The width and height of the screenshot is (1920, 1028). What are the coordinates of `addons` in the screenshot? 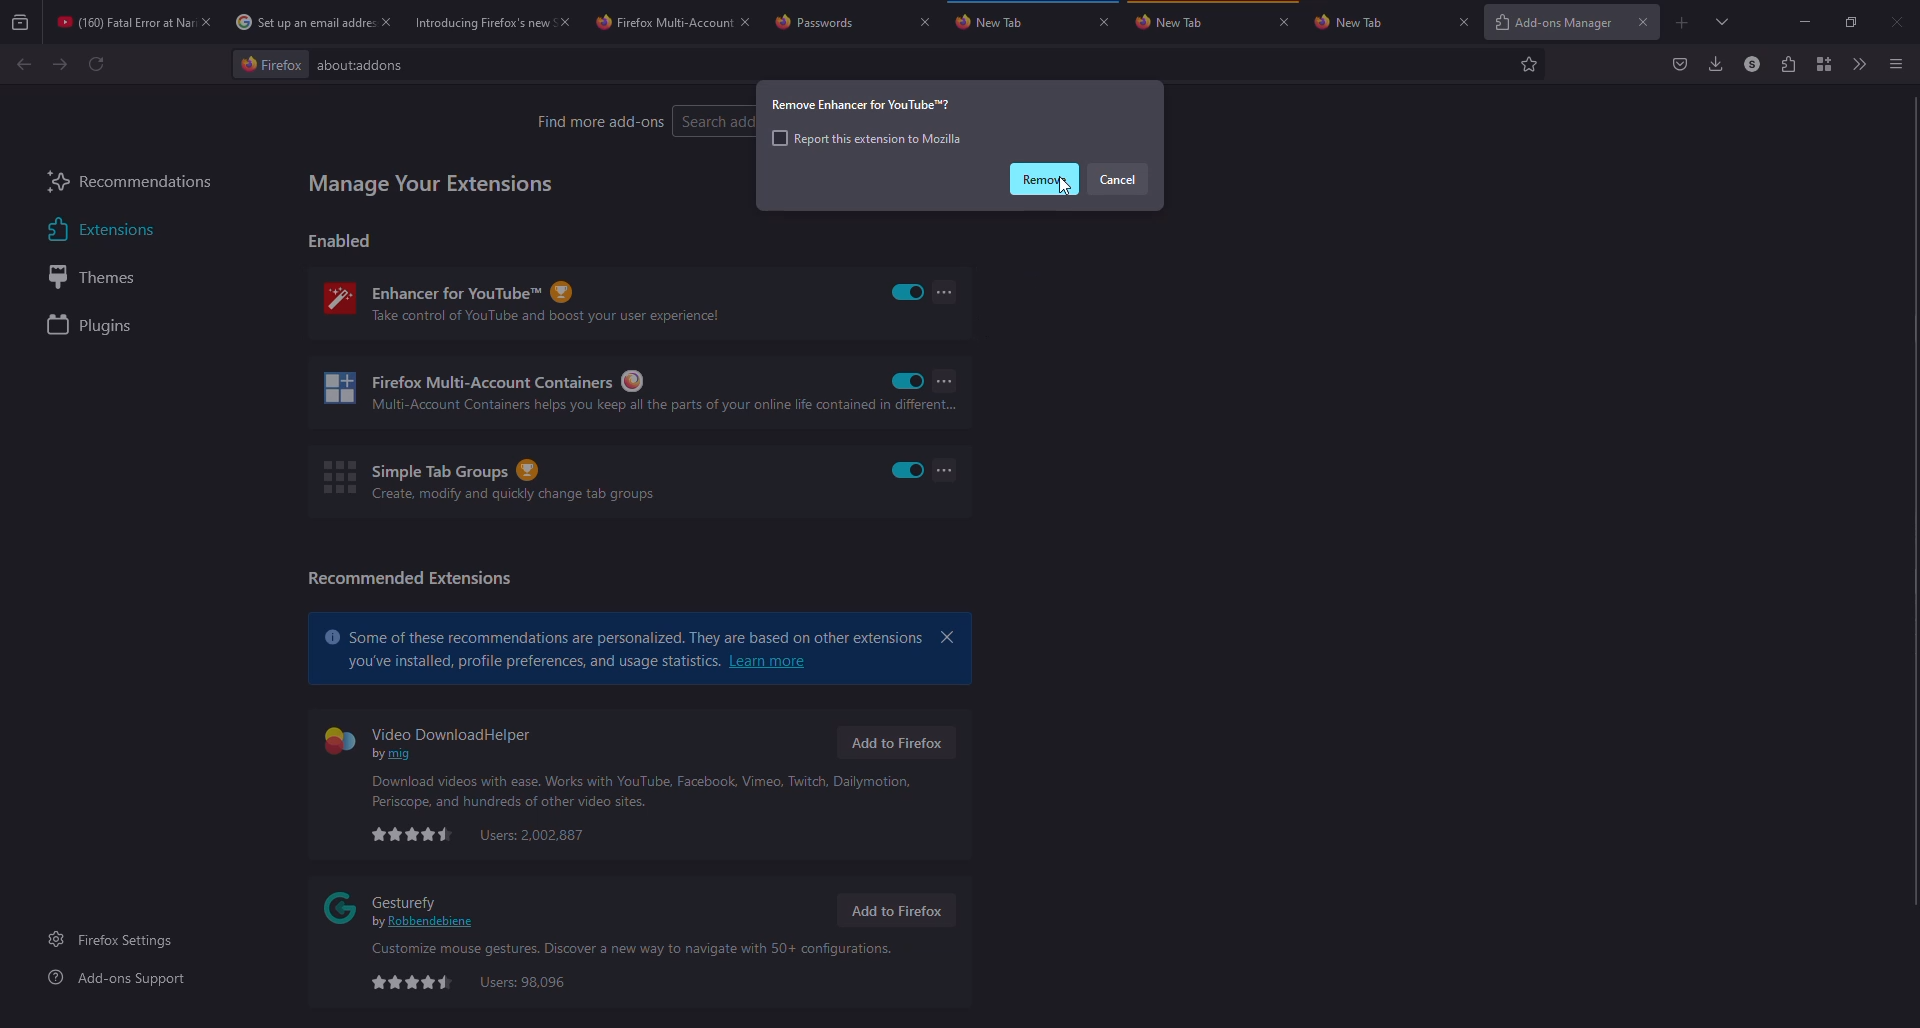 It's located at (368, 65).